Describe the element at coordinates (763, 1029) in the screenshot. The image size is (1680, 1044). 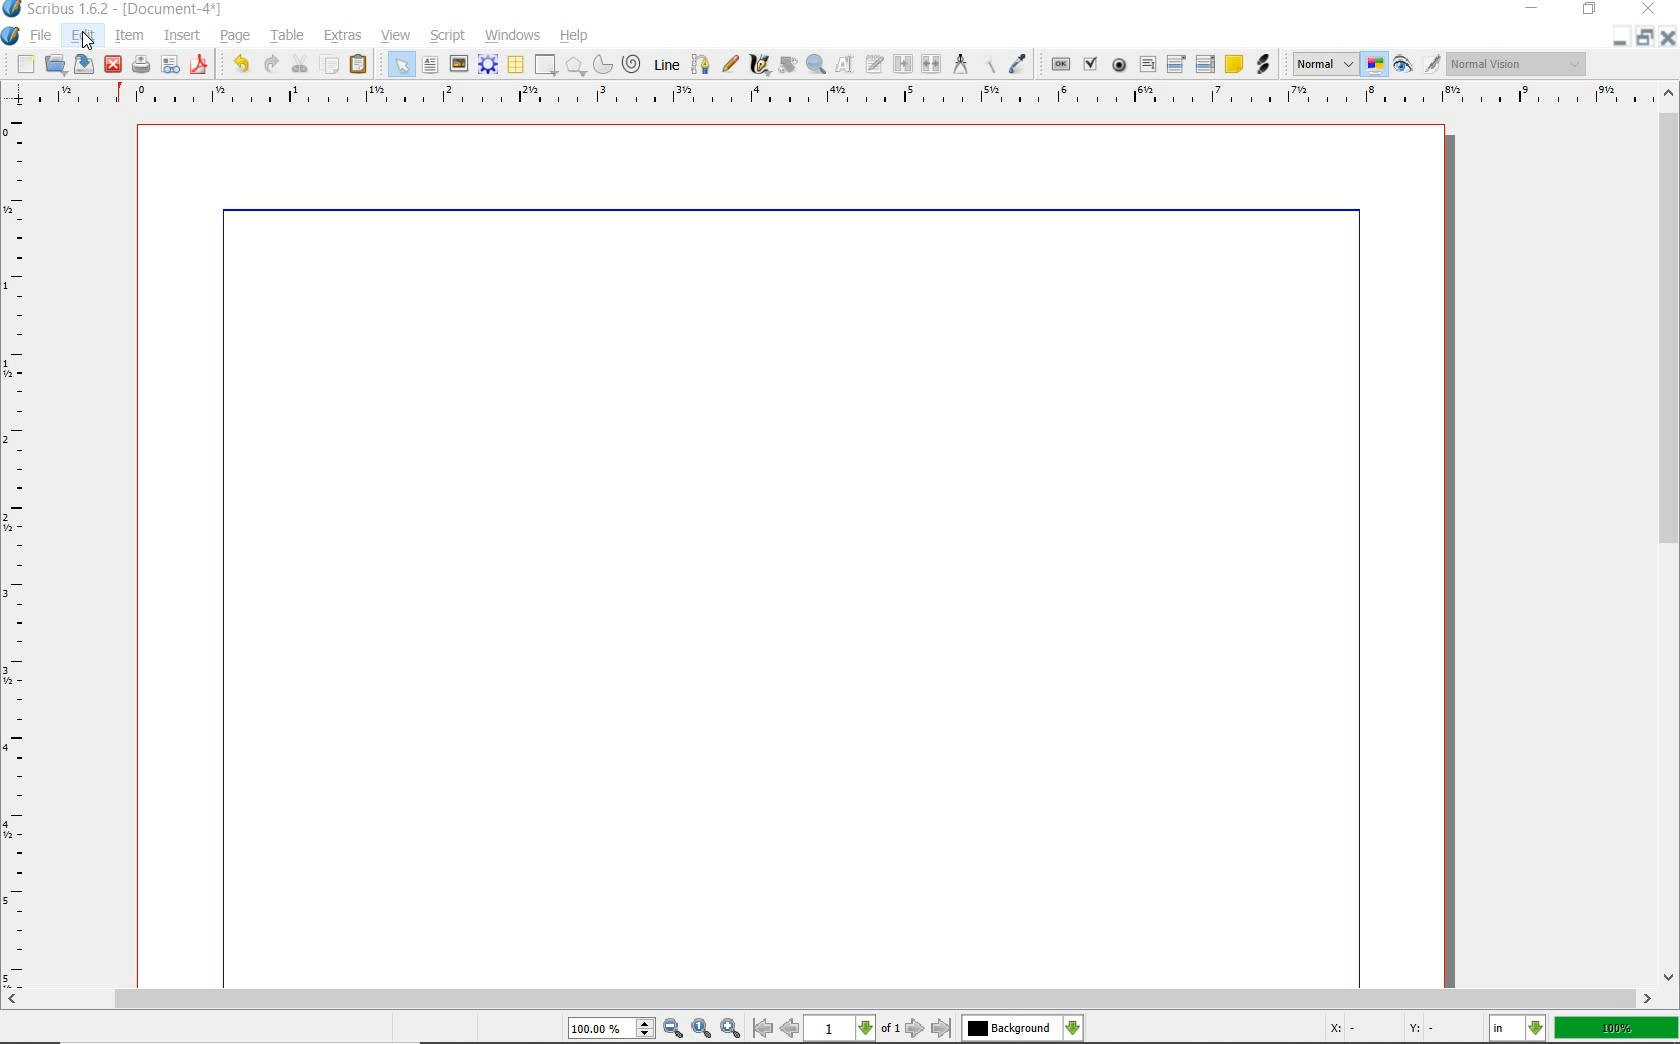
I see `go to first page` at that location.